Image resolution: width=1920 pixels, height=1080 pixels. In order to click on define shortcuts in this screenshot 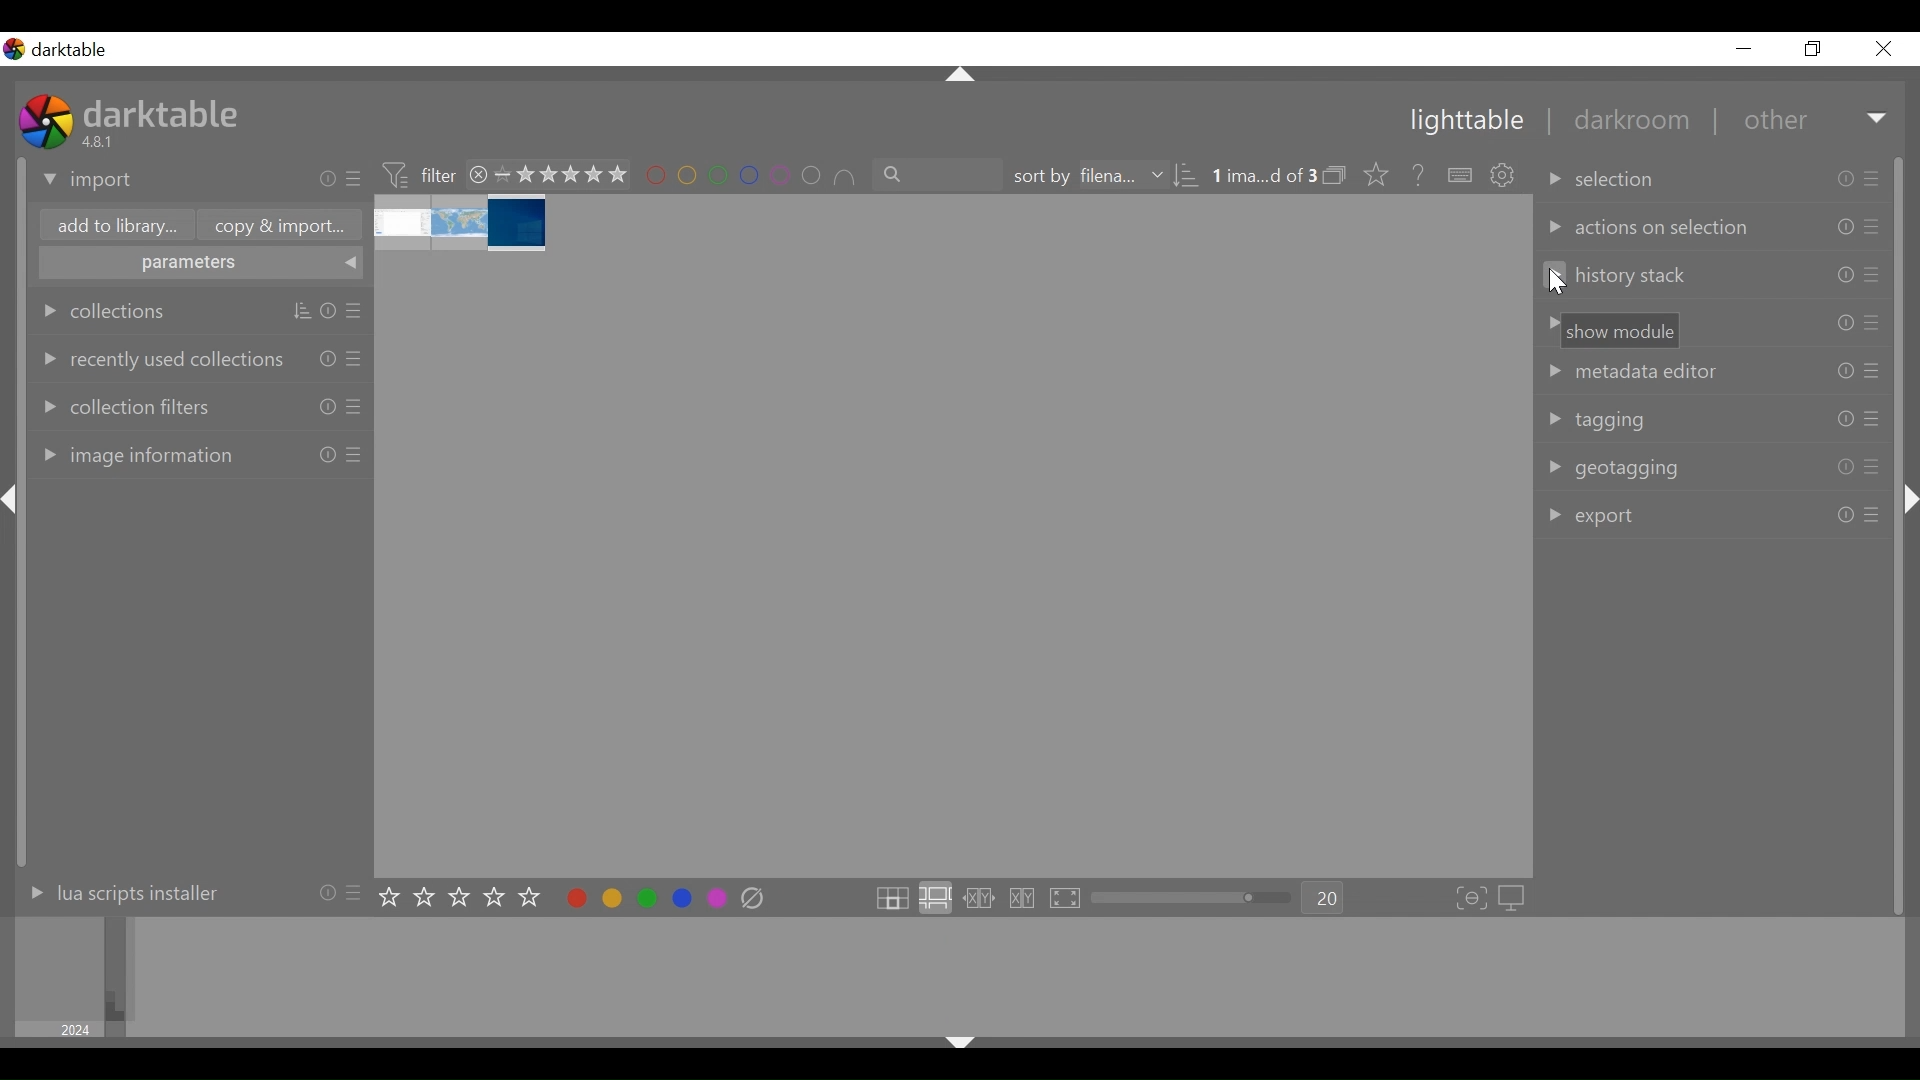, I will do `click(1462, 176)`.